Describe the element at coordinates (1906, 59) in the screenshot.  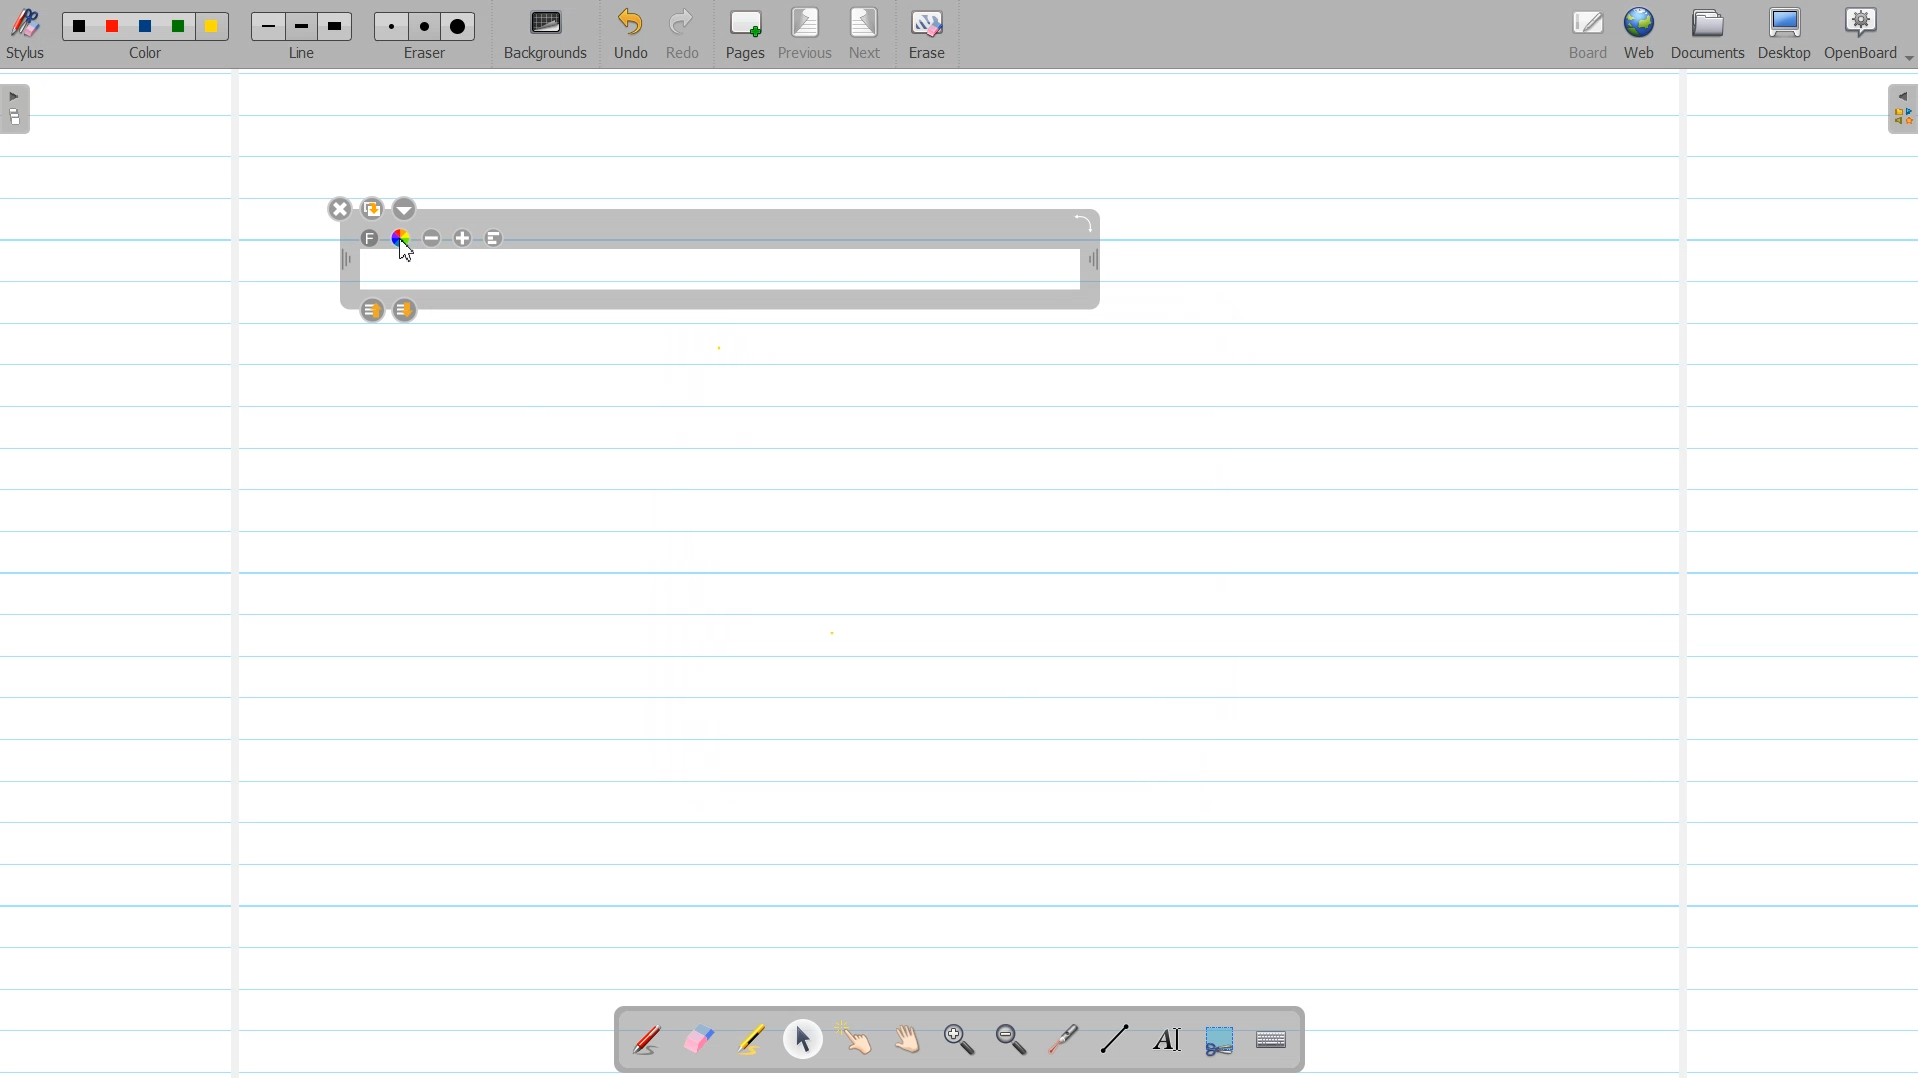
I see `Drop Down Box` at that location.